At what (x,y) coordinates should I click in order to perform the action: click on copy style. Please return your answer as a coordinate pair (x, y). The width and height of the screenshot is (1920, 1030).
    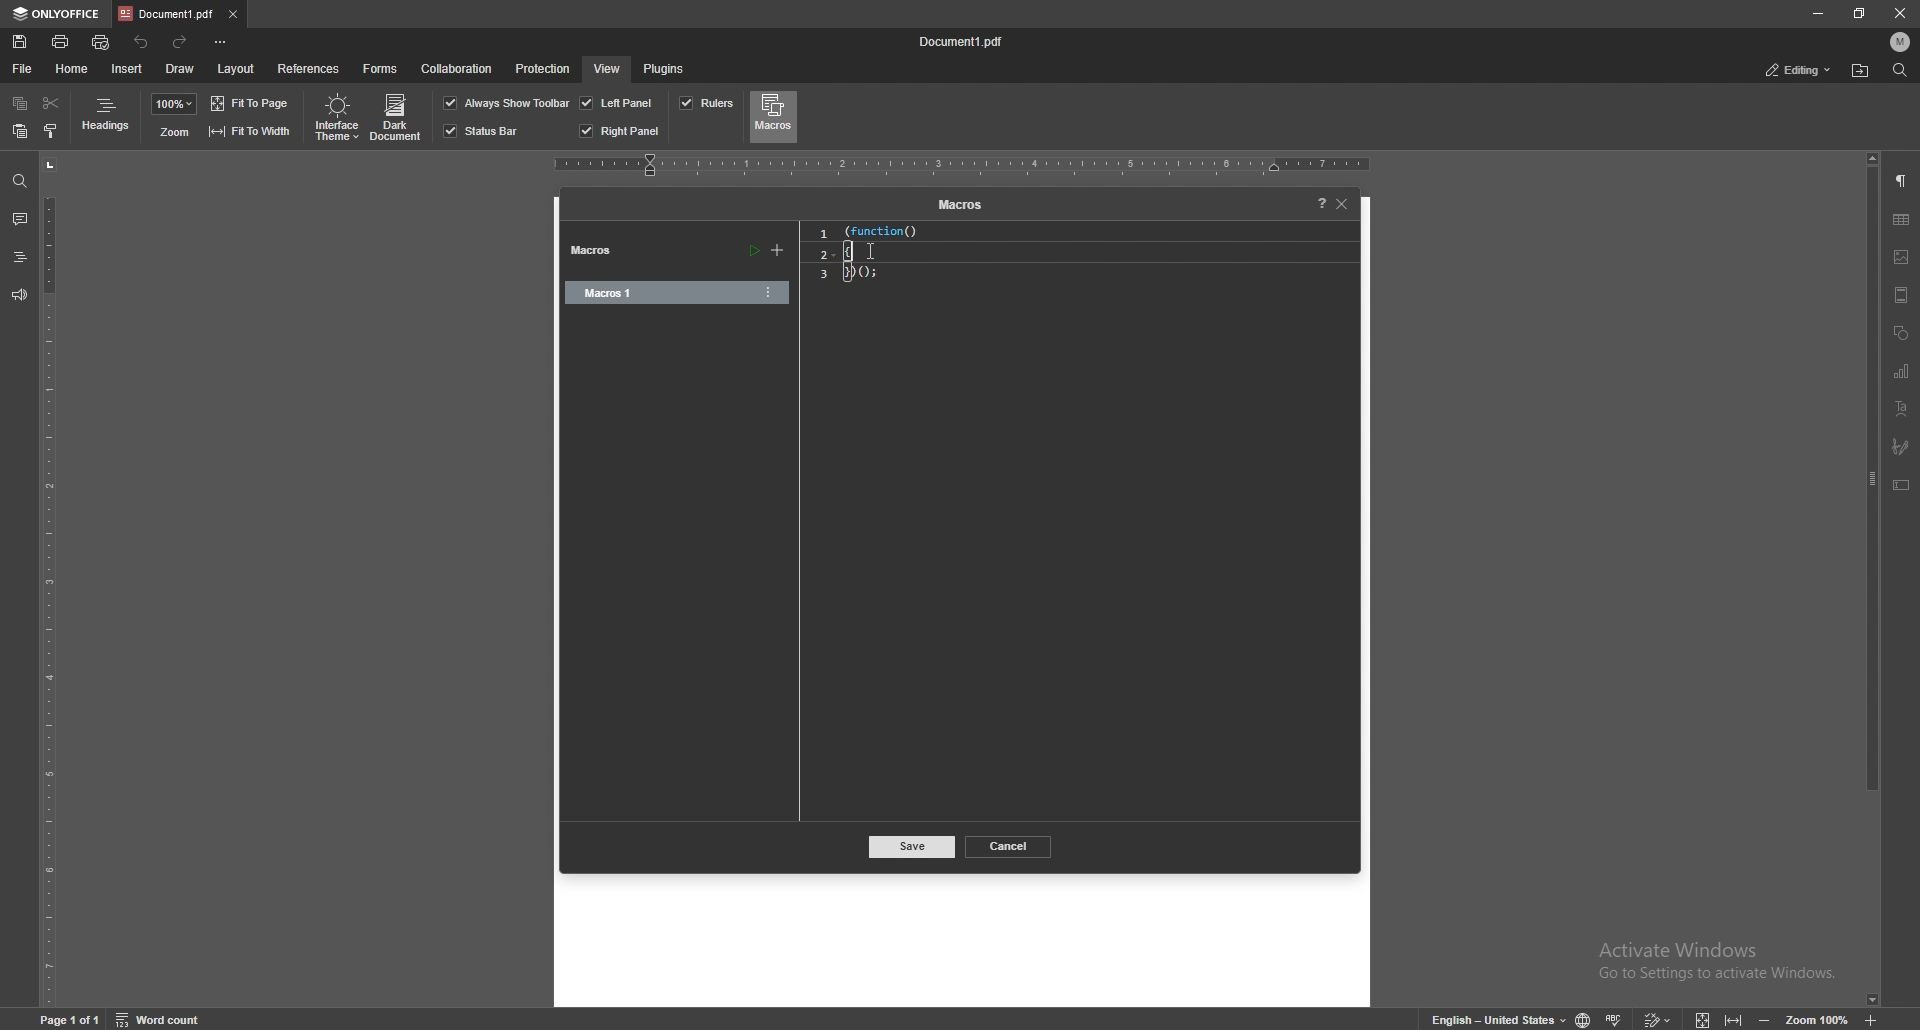
    Looking at the image, I should click on (51, 130).